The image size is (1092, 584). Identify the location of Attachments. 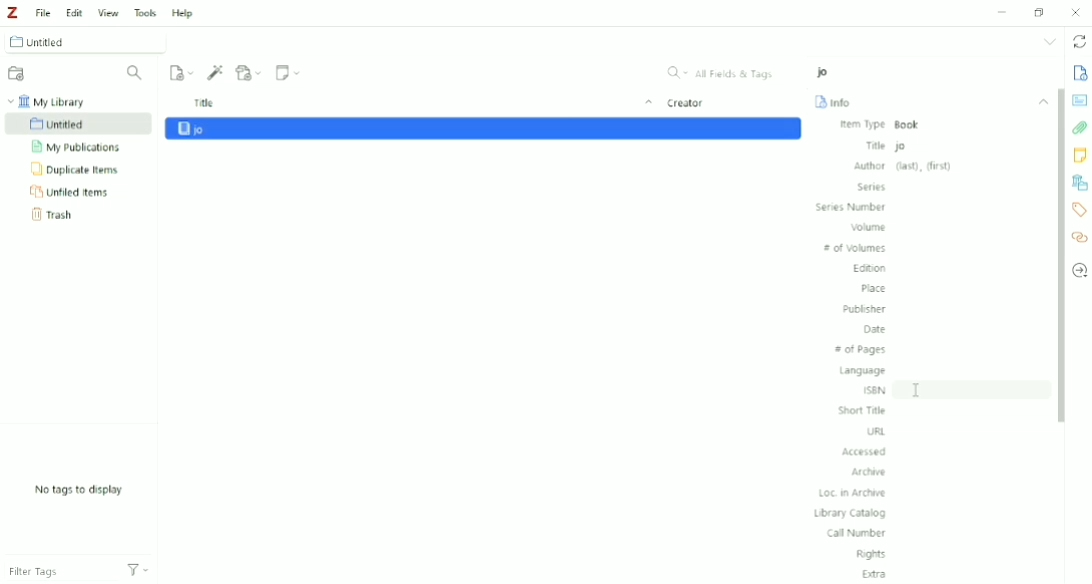
(1080, 130).